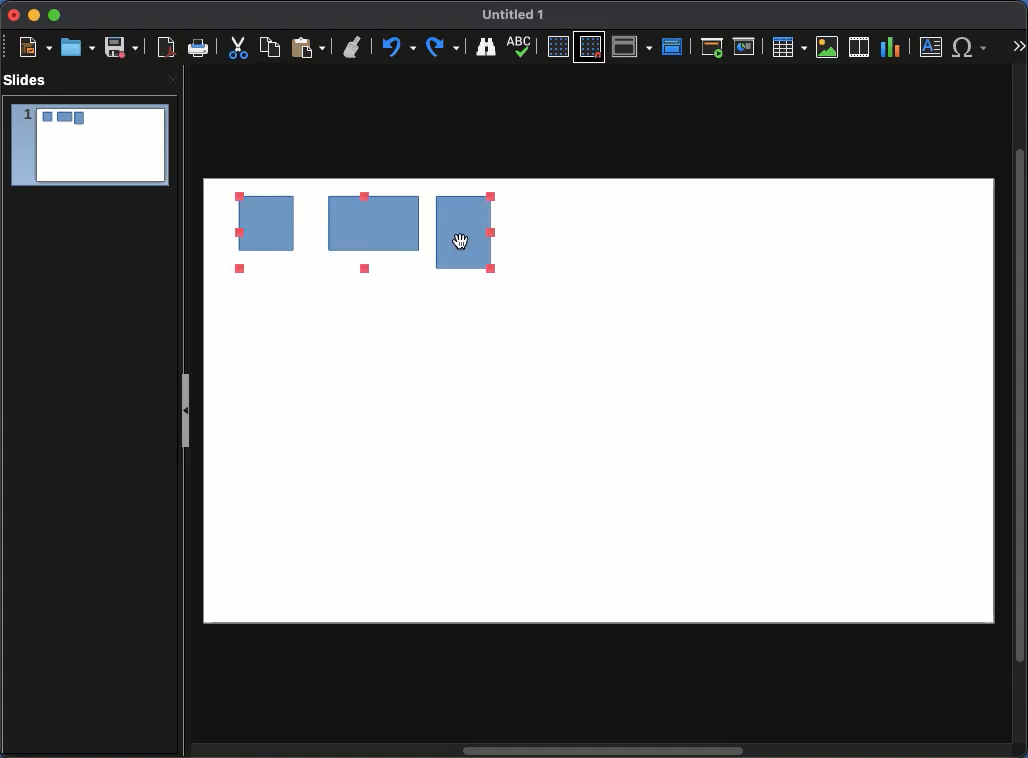 Image resolution: width=1028 pixels, height=758 pixels. What do you see at coordinates (53, 15) in the screenshot?
I see `Maximize` at bounding box center [53, 15].